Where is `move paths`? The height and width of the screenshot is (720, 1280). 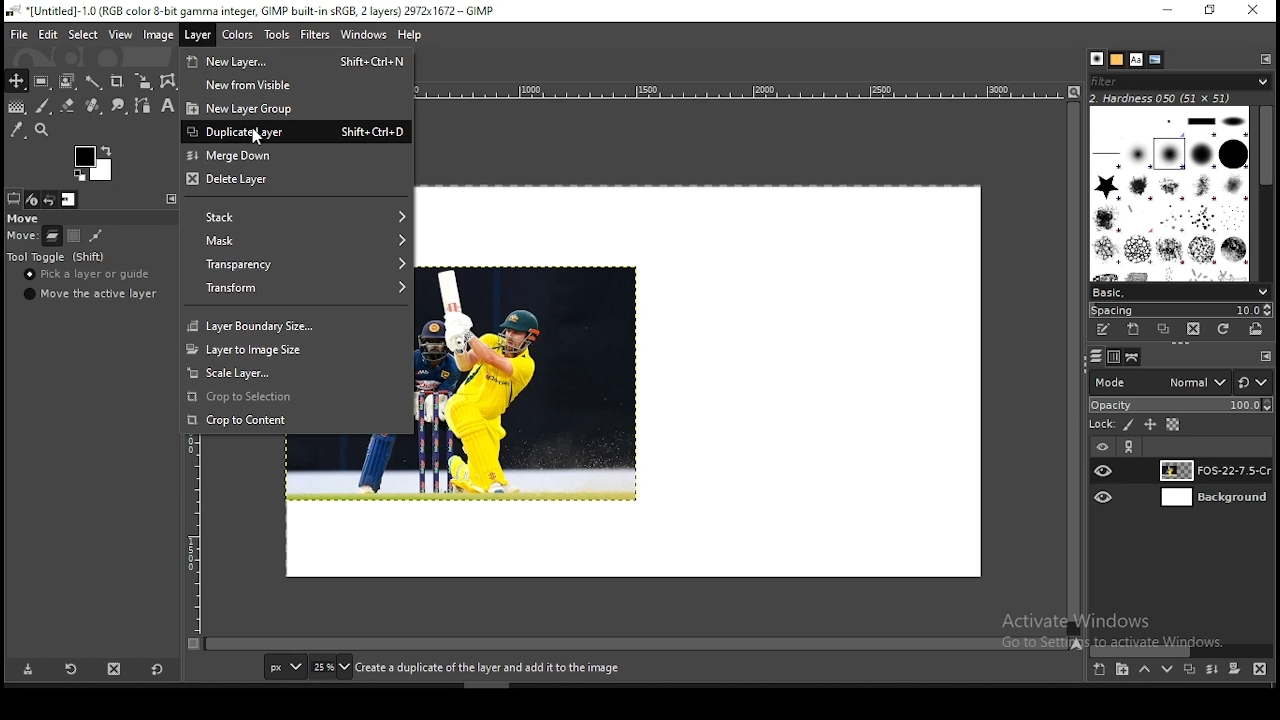 move paths is located at coordinates (96, 235).